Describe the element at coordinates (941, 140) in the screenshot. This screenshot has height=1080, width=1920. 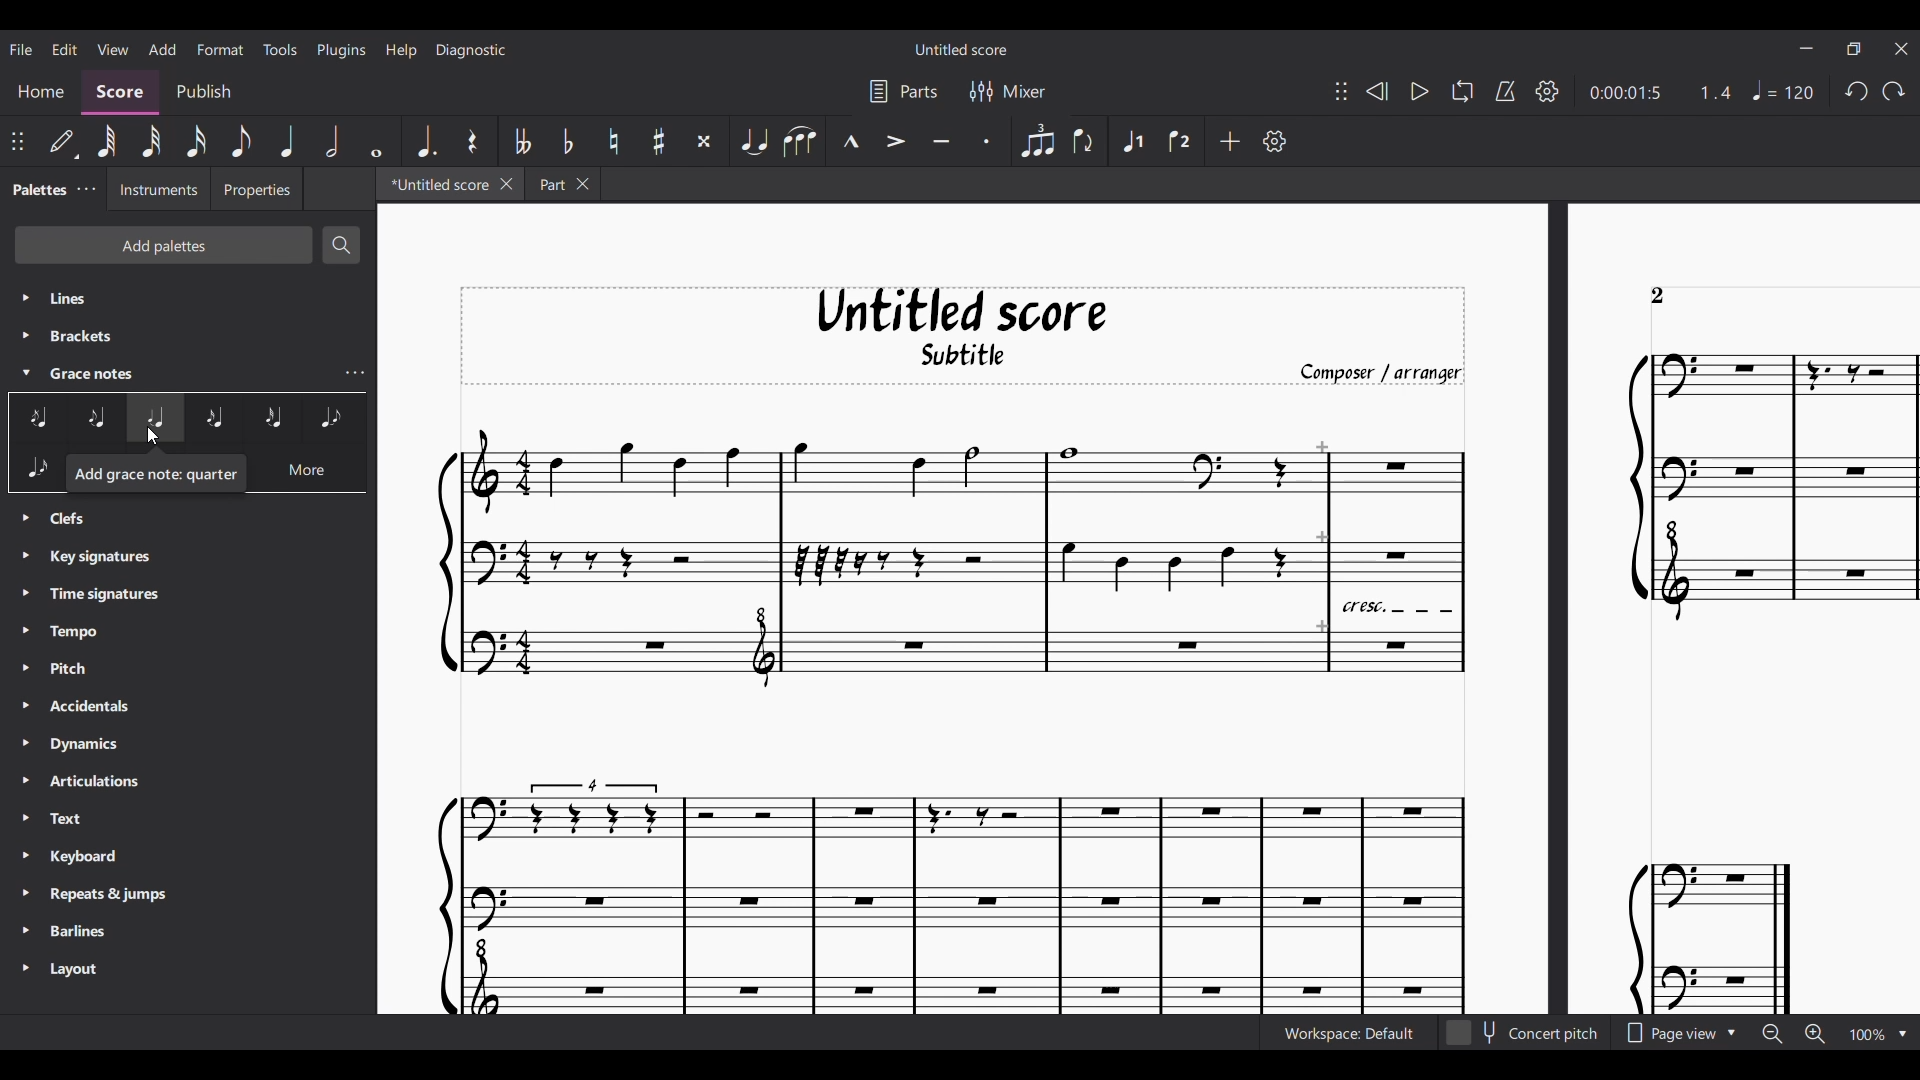
I see `Tenuto` at that location.